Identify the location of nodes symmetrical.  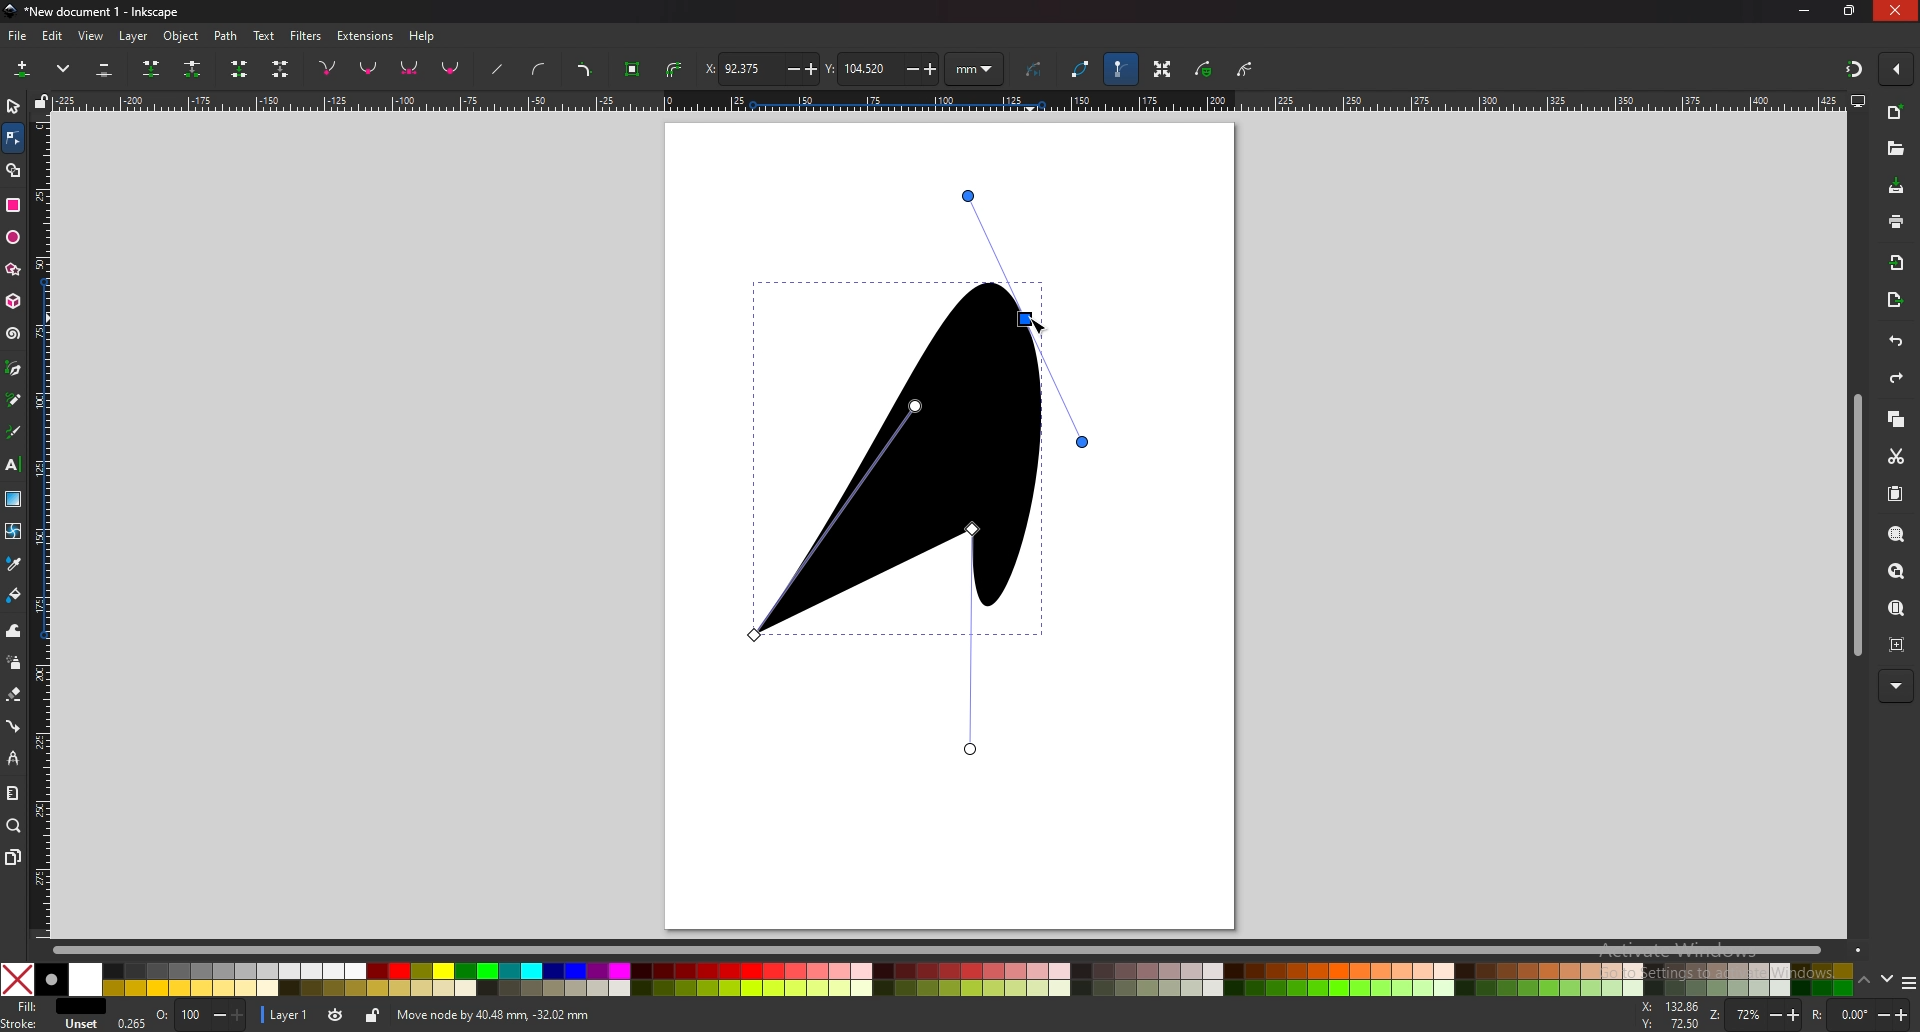
(410, 69).